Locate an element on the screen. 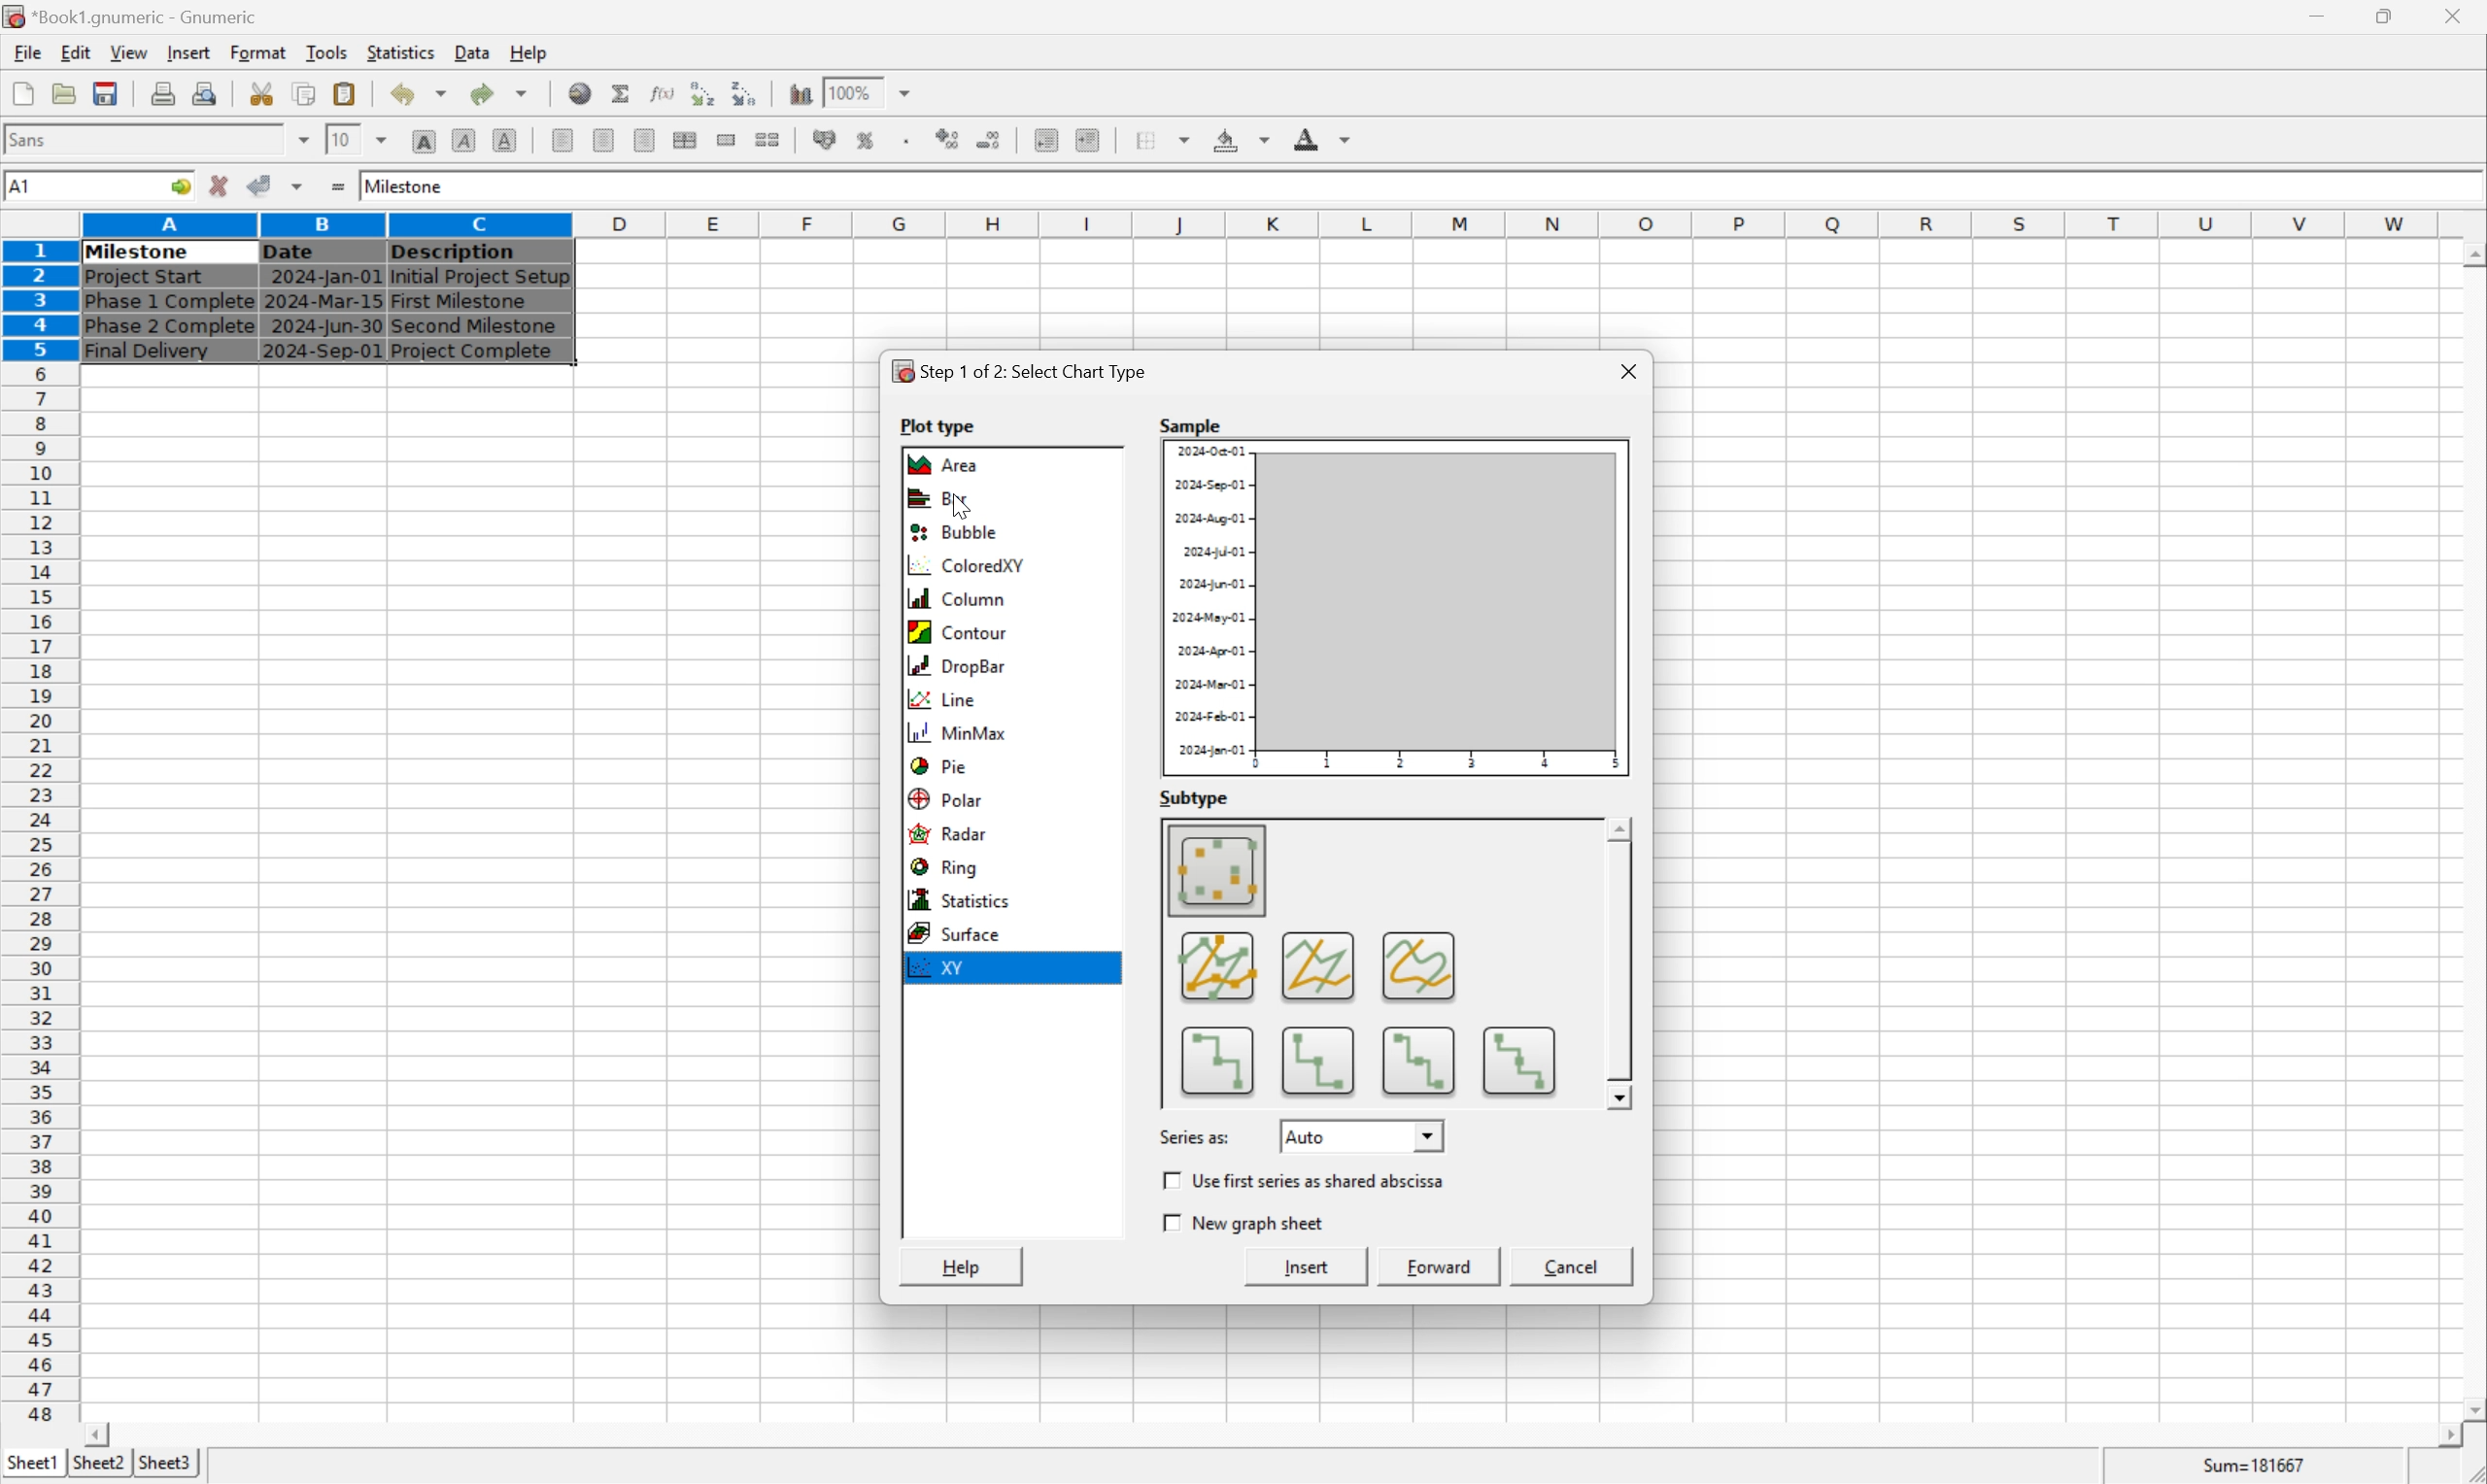  decrease indent is located at coordinates (1046, 142).